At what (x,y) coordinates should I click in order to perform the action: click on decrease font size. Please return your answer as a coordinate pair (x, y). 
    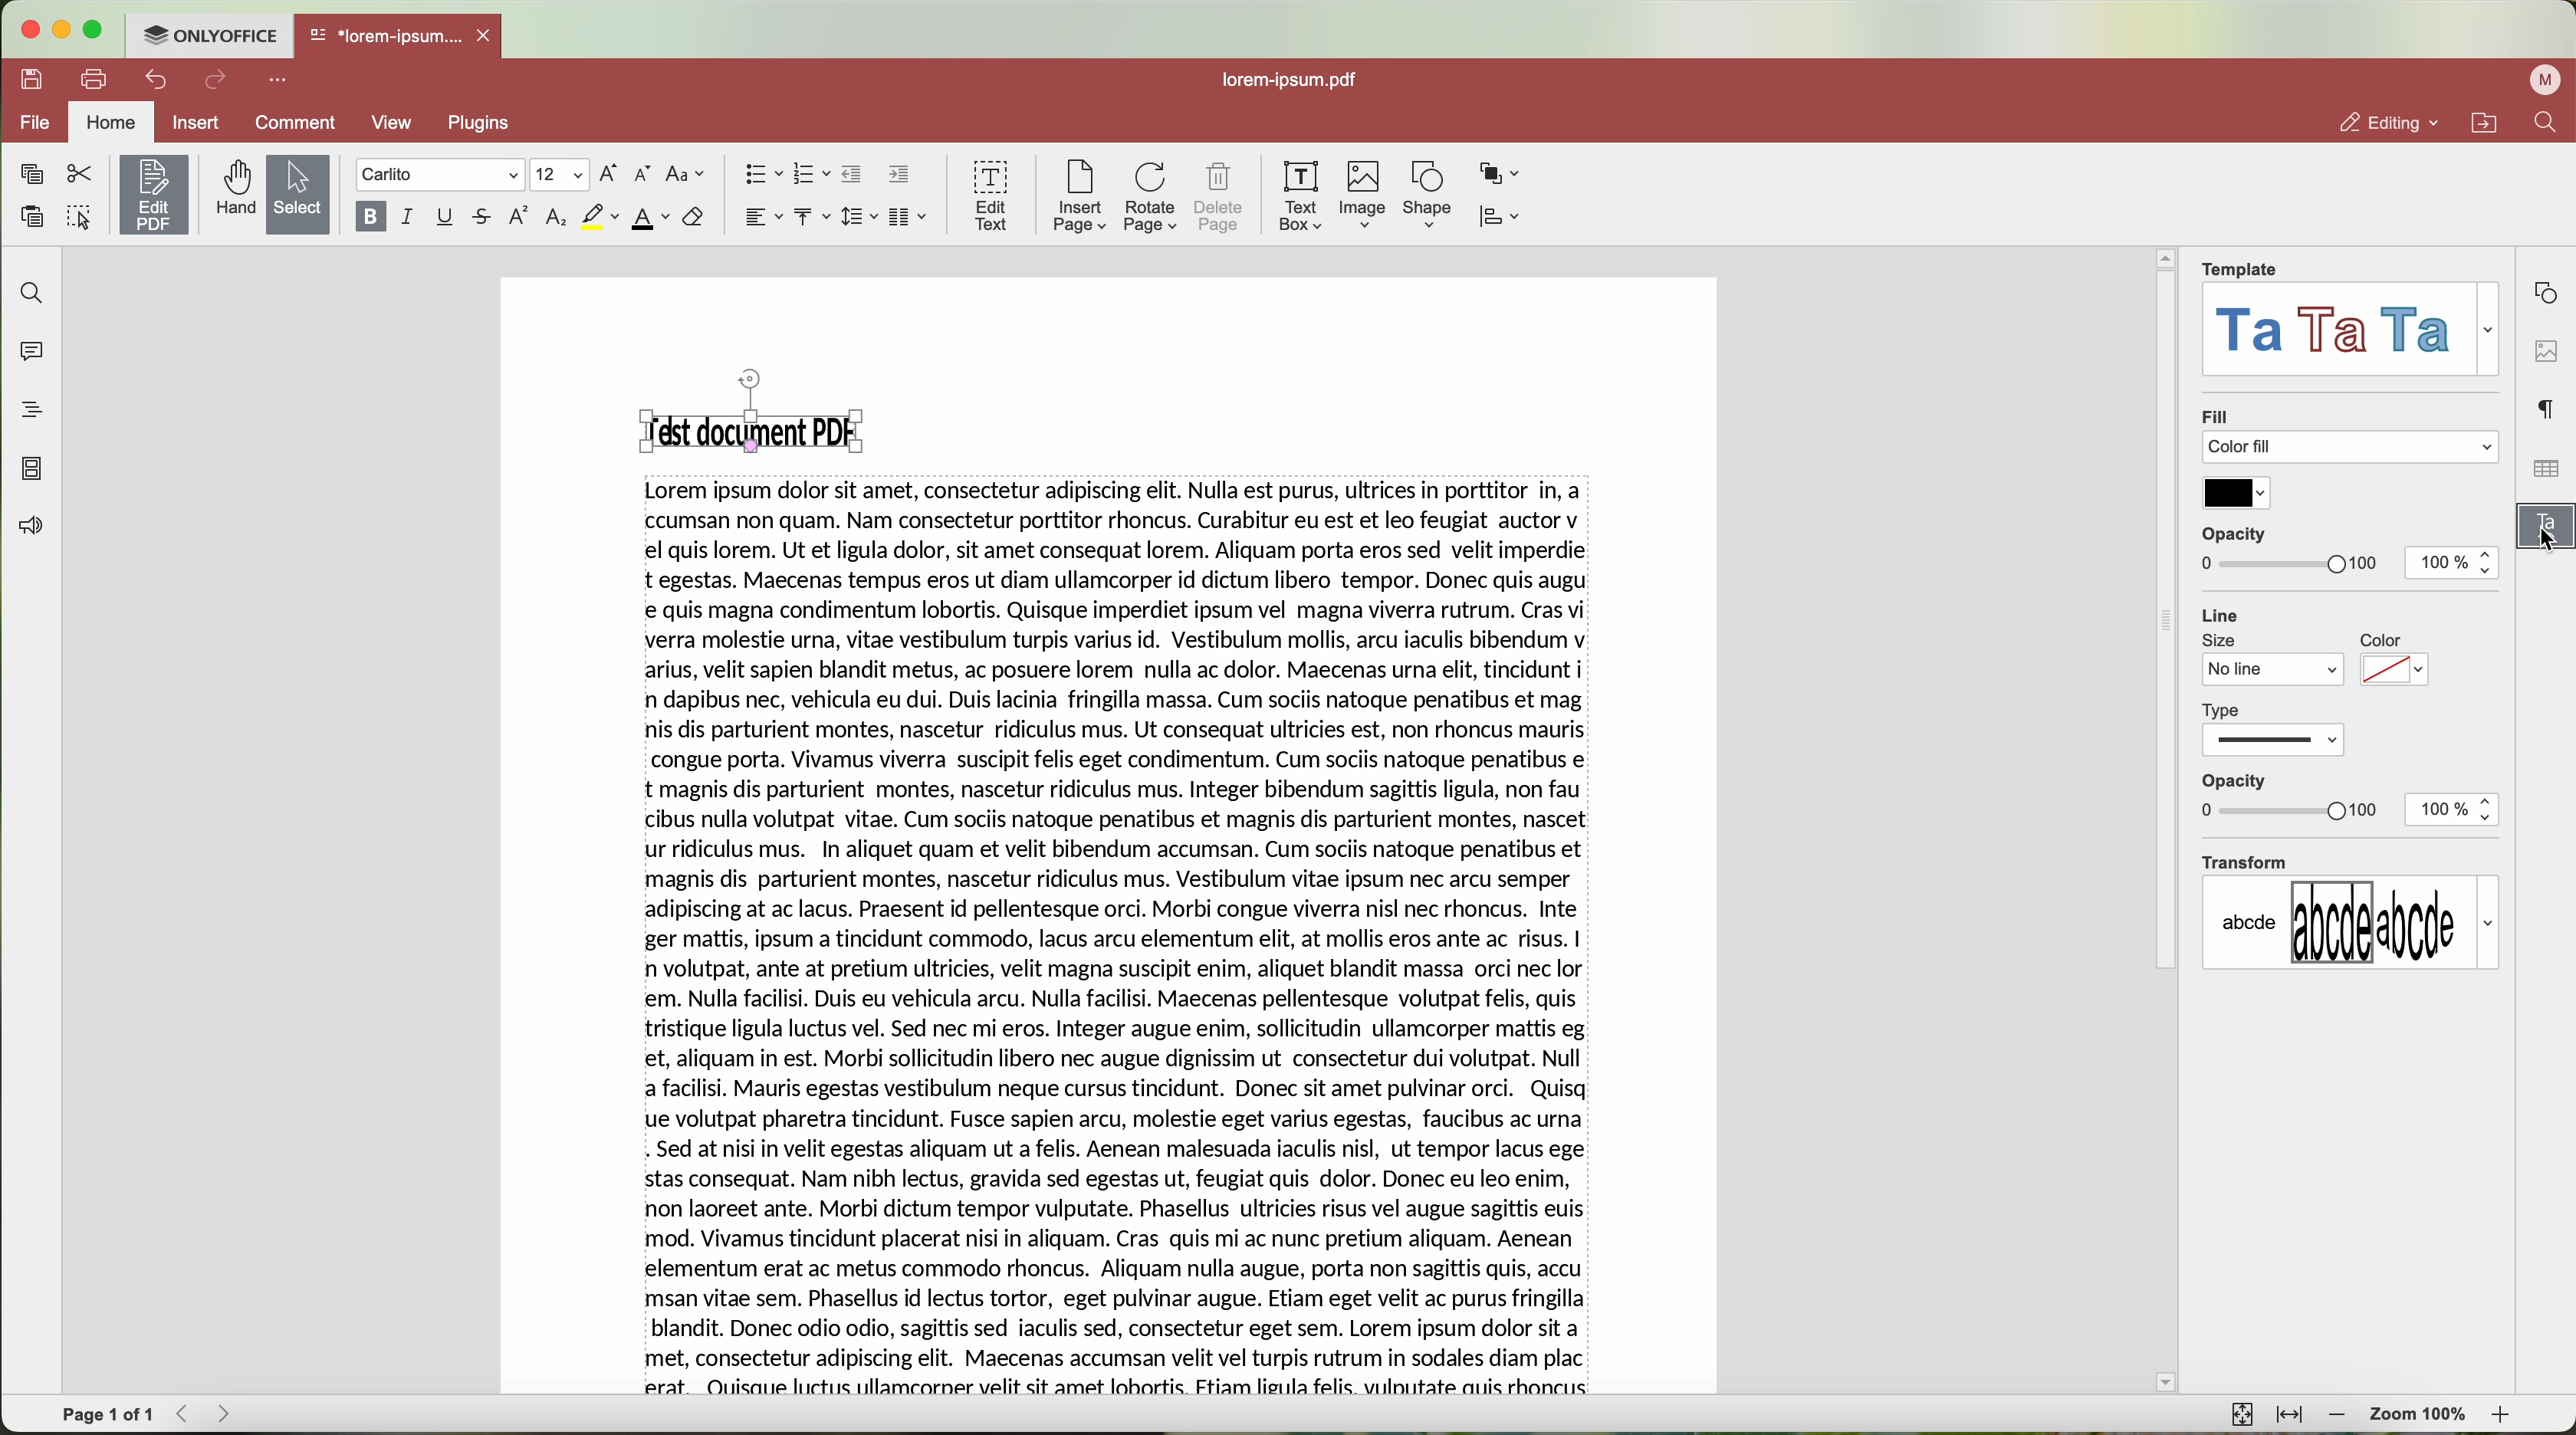
    Looking at the image, I should click on (646, 174).